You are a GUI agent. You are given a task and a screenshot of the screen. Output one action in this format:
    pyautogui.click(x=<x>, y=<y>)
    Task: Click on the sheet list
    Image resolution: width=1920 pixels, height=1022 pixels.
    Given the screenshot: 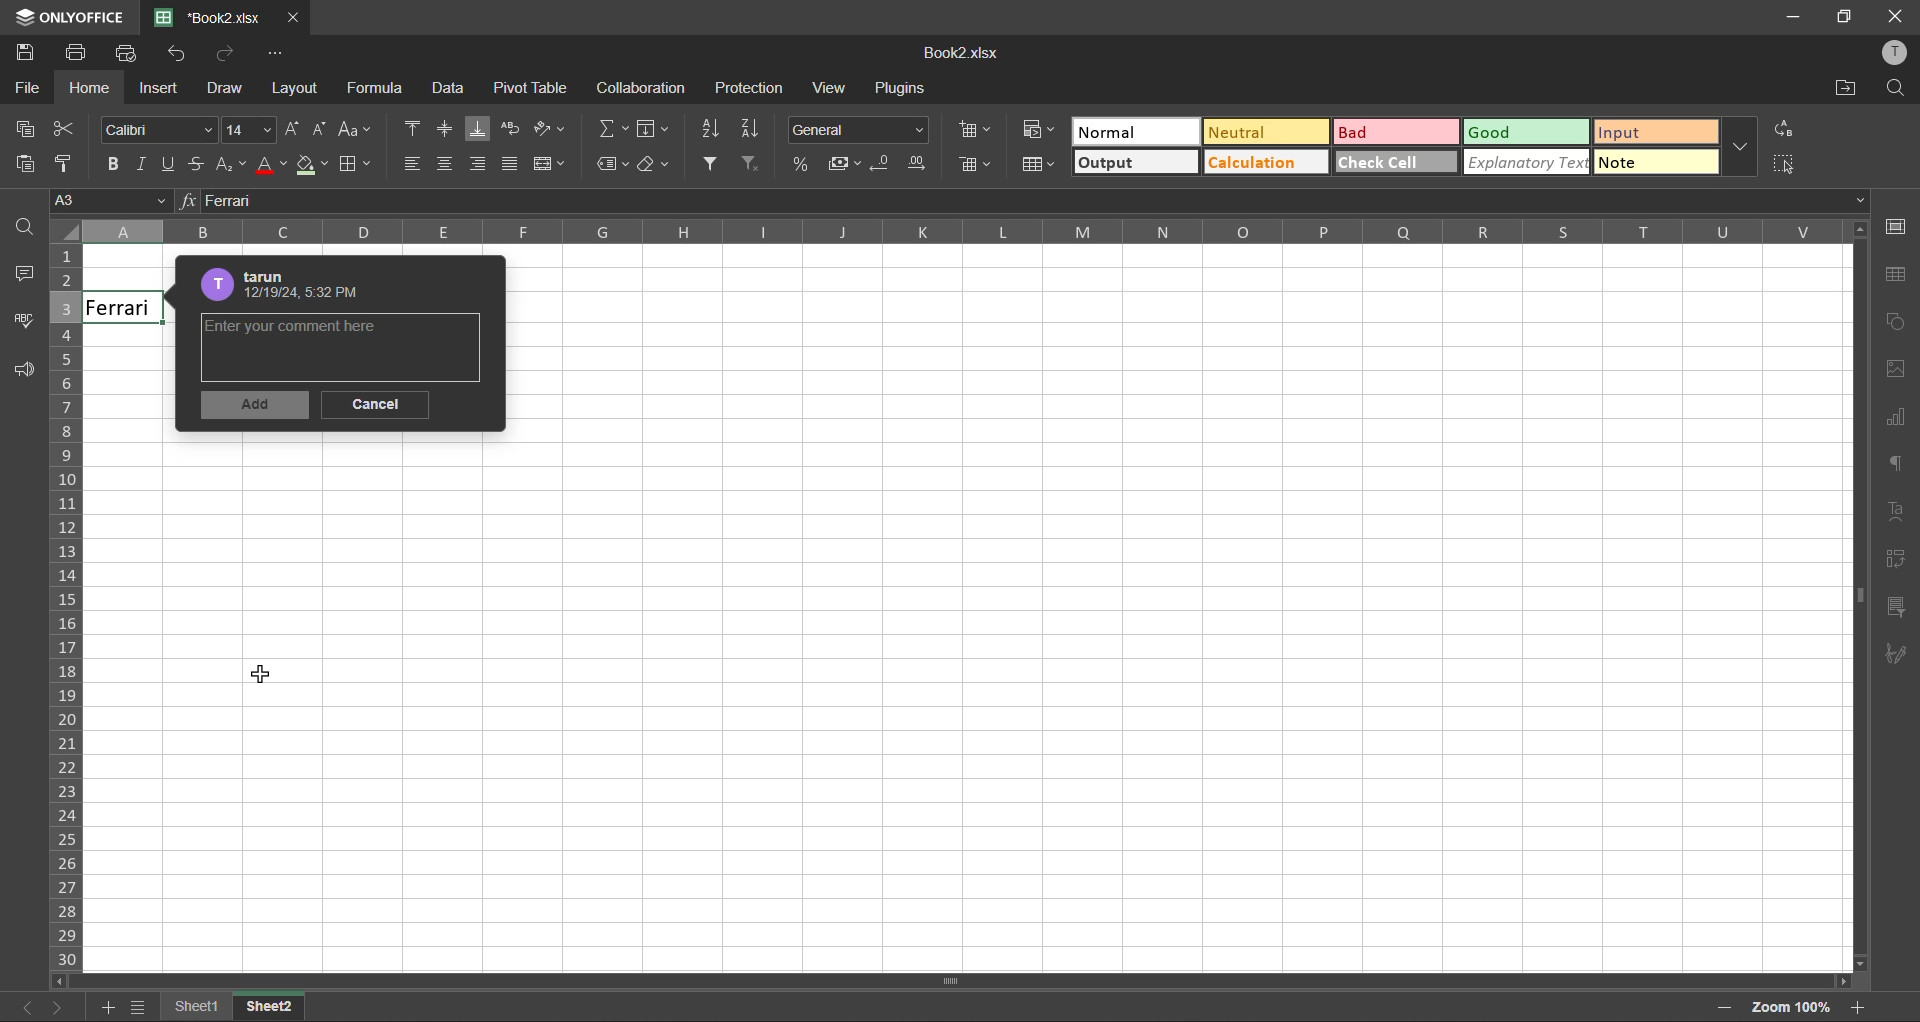 What is the action you would take?
    pyautogui.click(x=136, y=1008)
    